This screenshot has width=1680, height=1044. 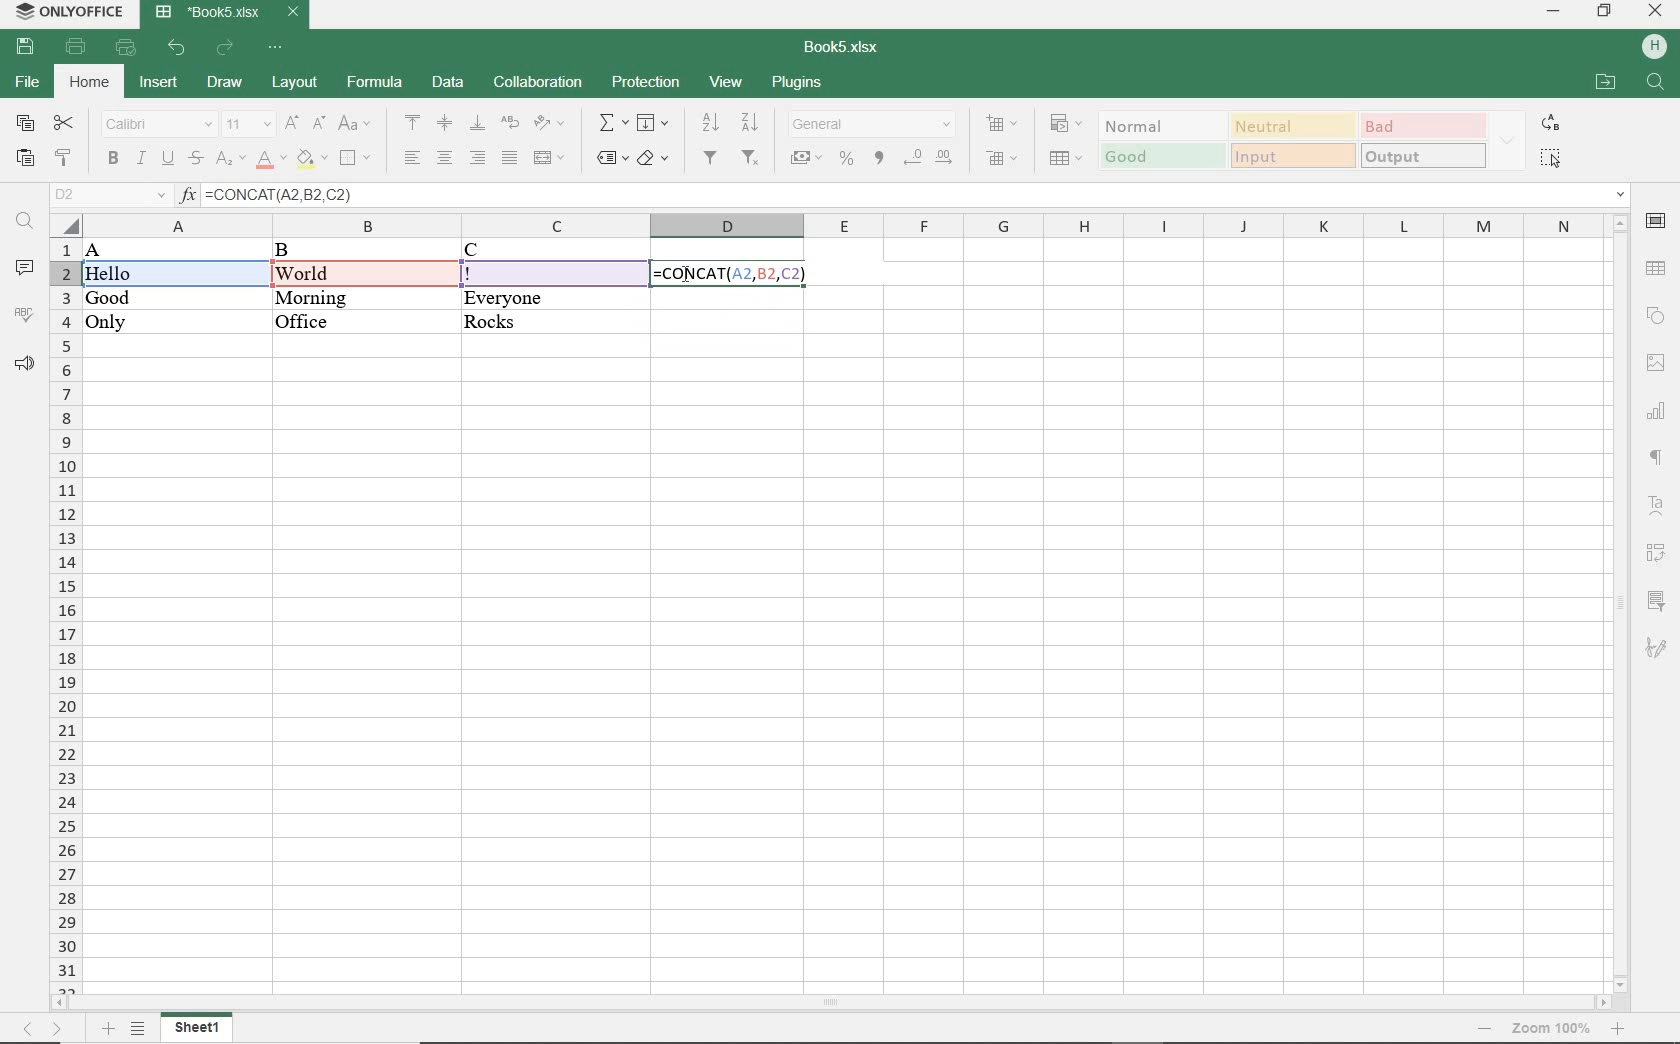 What do you see at coordinates (1065, 158) in the screenshot?
I see `FORMAT AS TABLE TEMPLATE` at bounding box center [1065, 158].